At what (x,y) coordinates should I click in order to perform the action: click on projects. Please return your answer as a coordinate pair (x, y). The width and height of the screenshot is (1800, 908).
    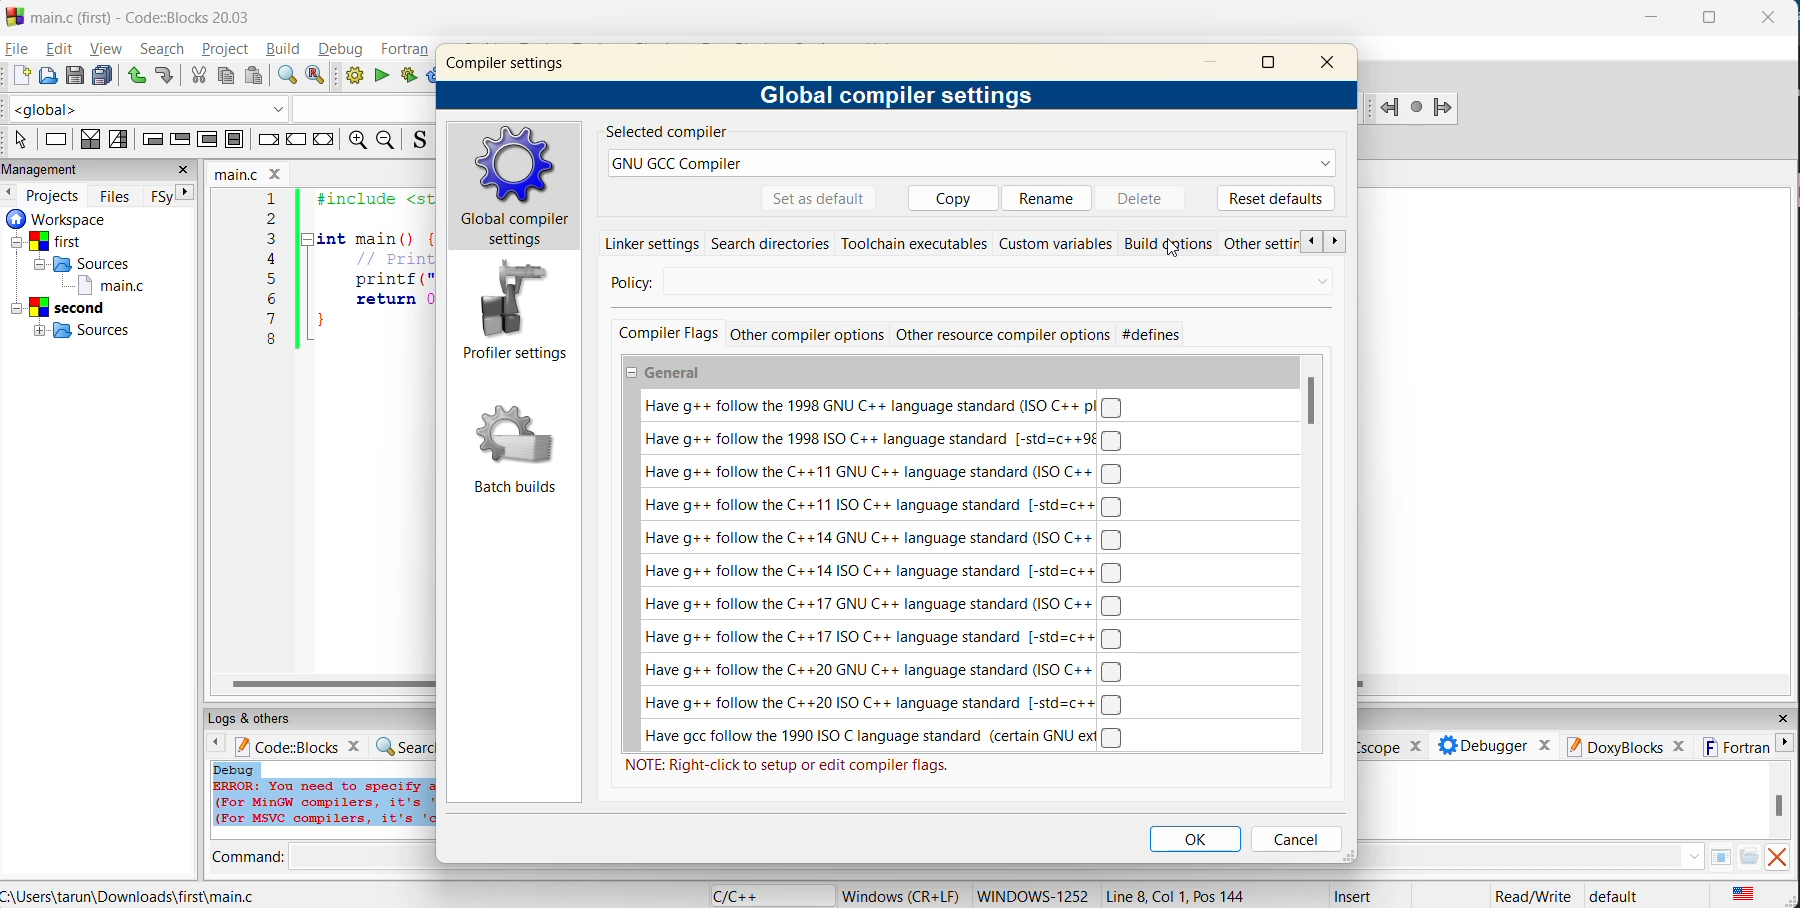
    Looking at the image, I should click on (53, 195).